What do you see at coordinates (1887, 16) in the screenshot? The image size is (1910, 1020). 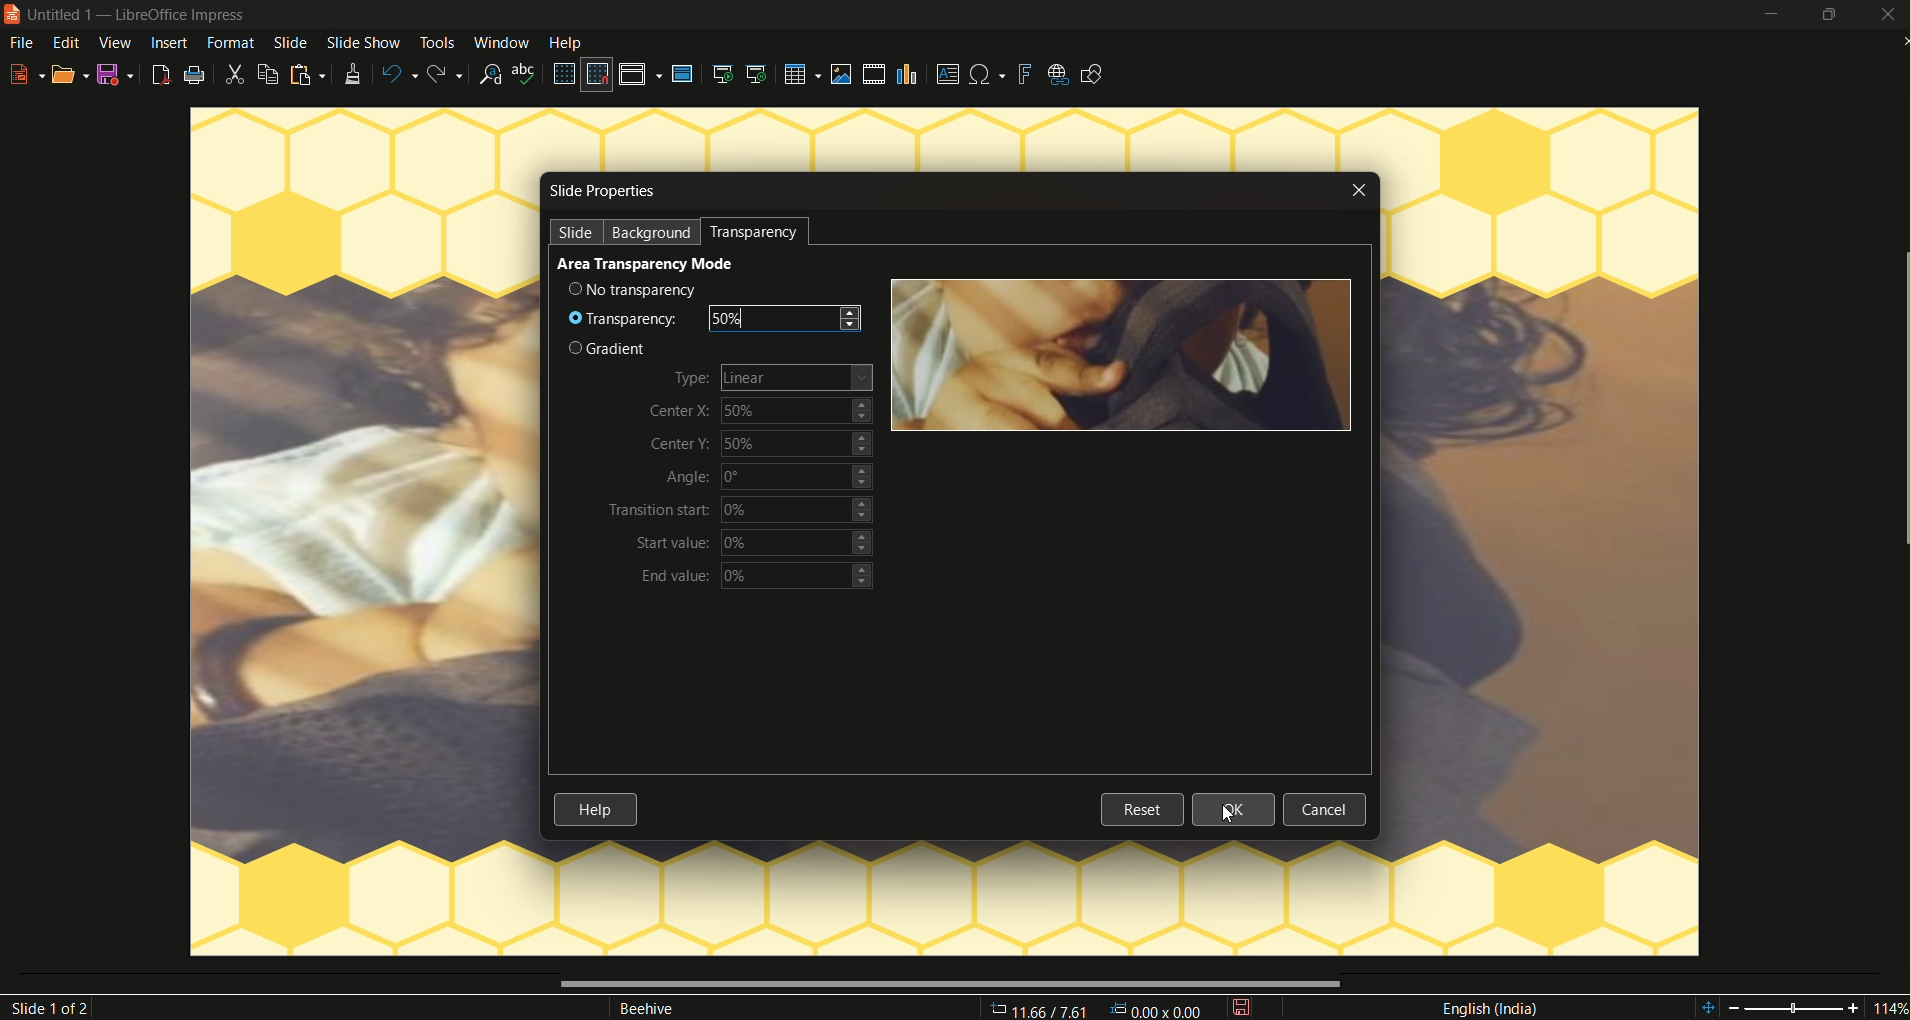 I see `close` at bounding box center [1887, 16].